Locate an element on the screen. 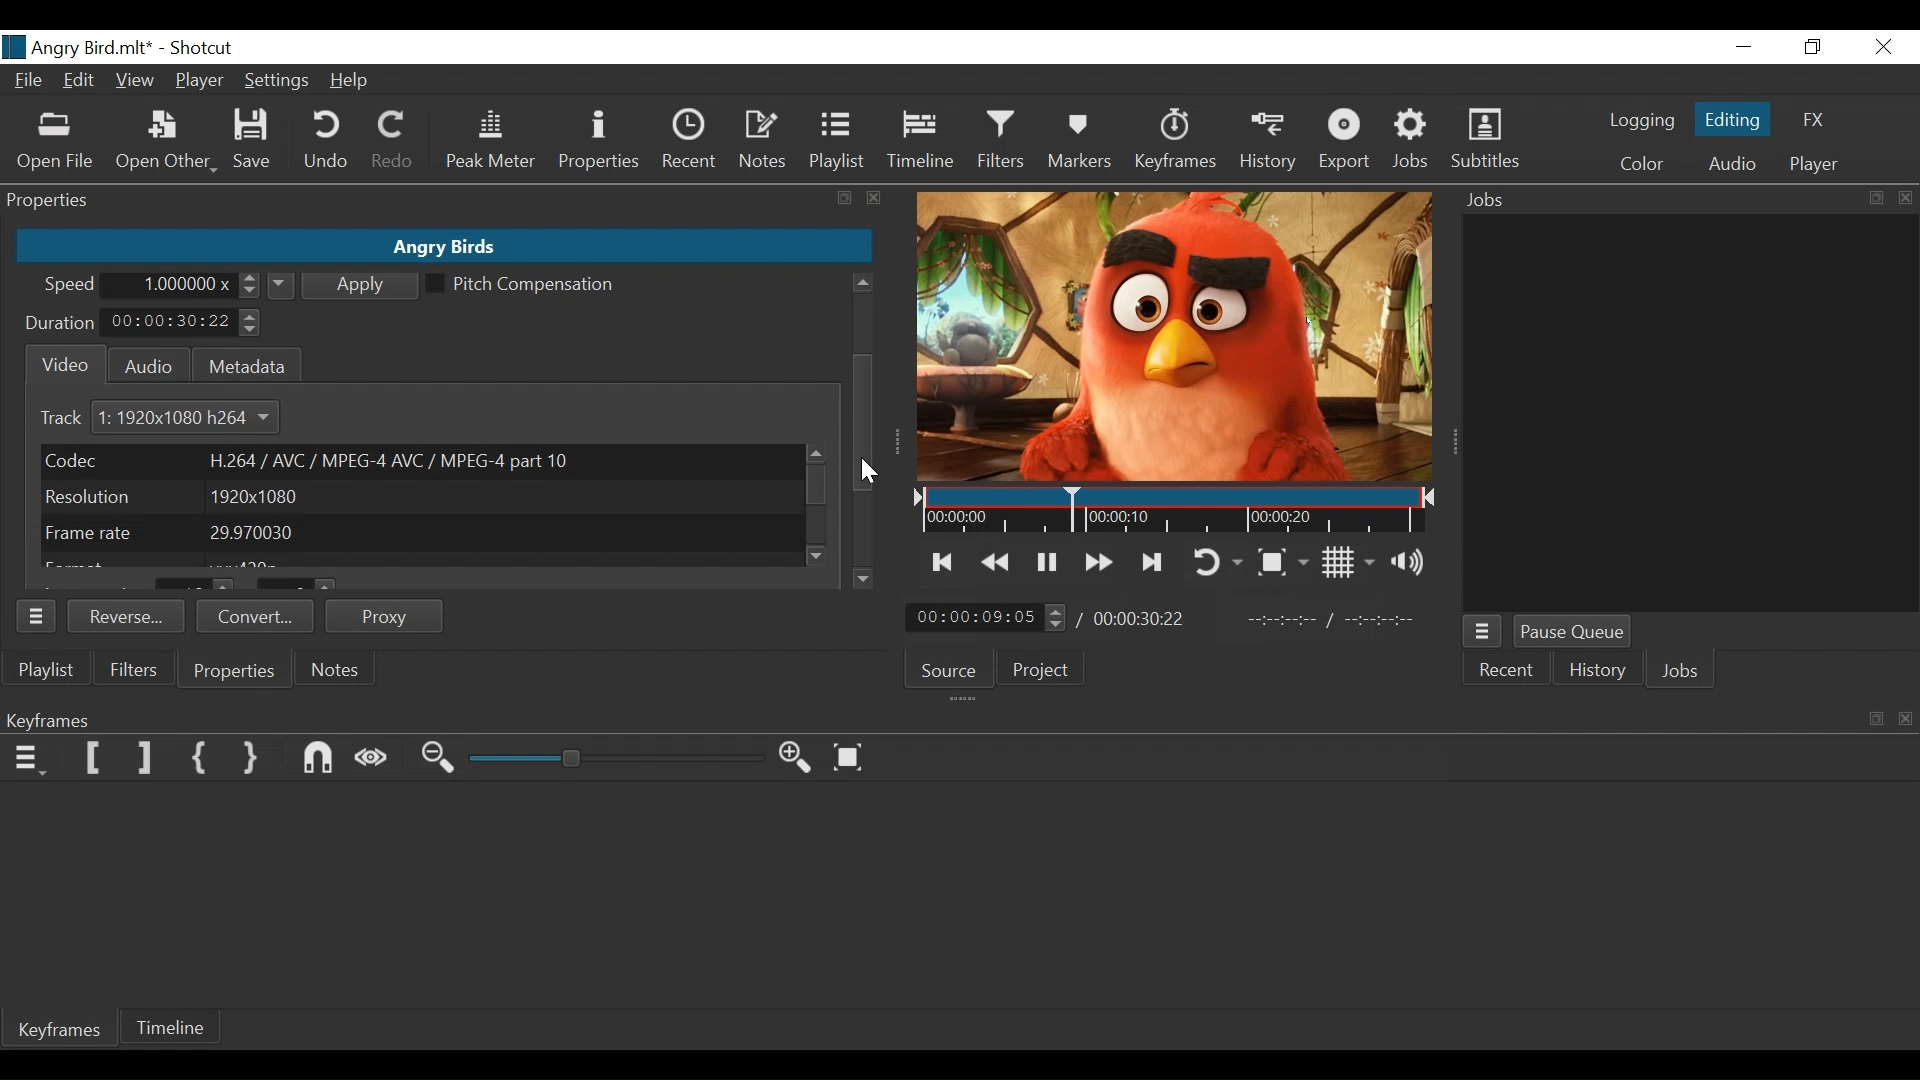  Convert is located at coordinates (253, 616).